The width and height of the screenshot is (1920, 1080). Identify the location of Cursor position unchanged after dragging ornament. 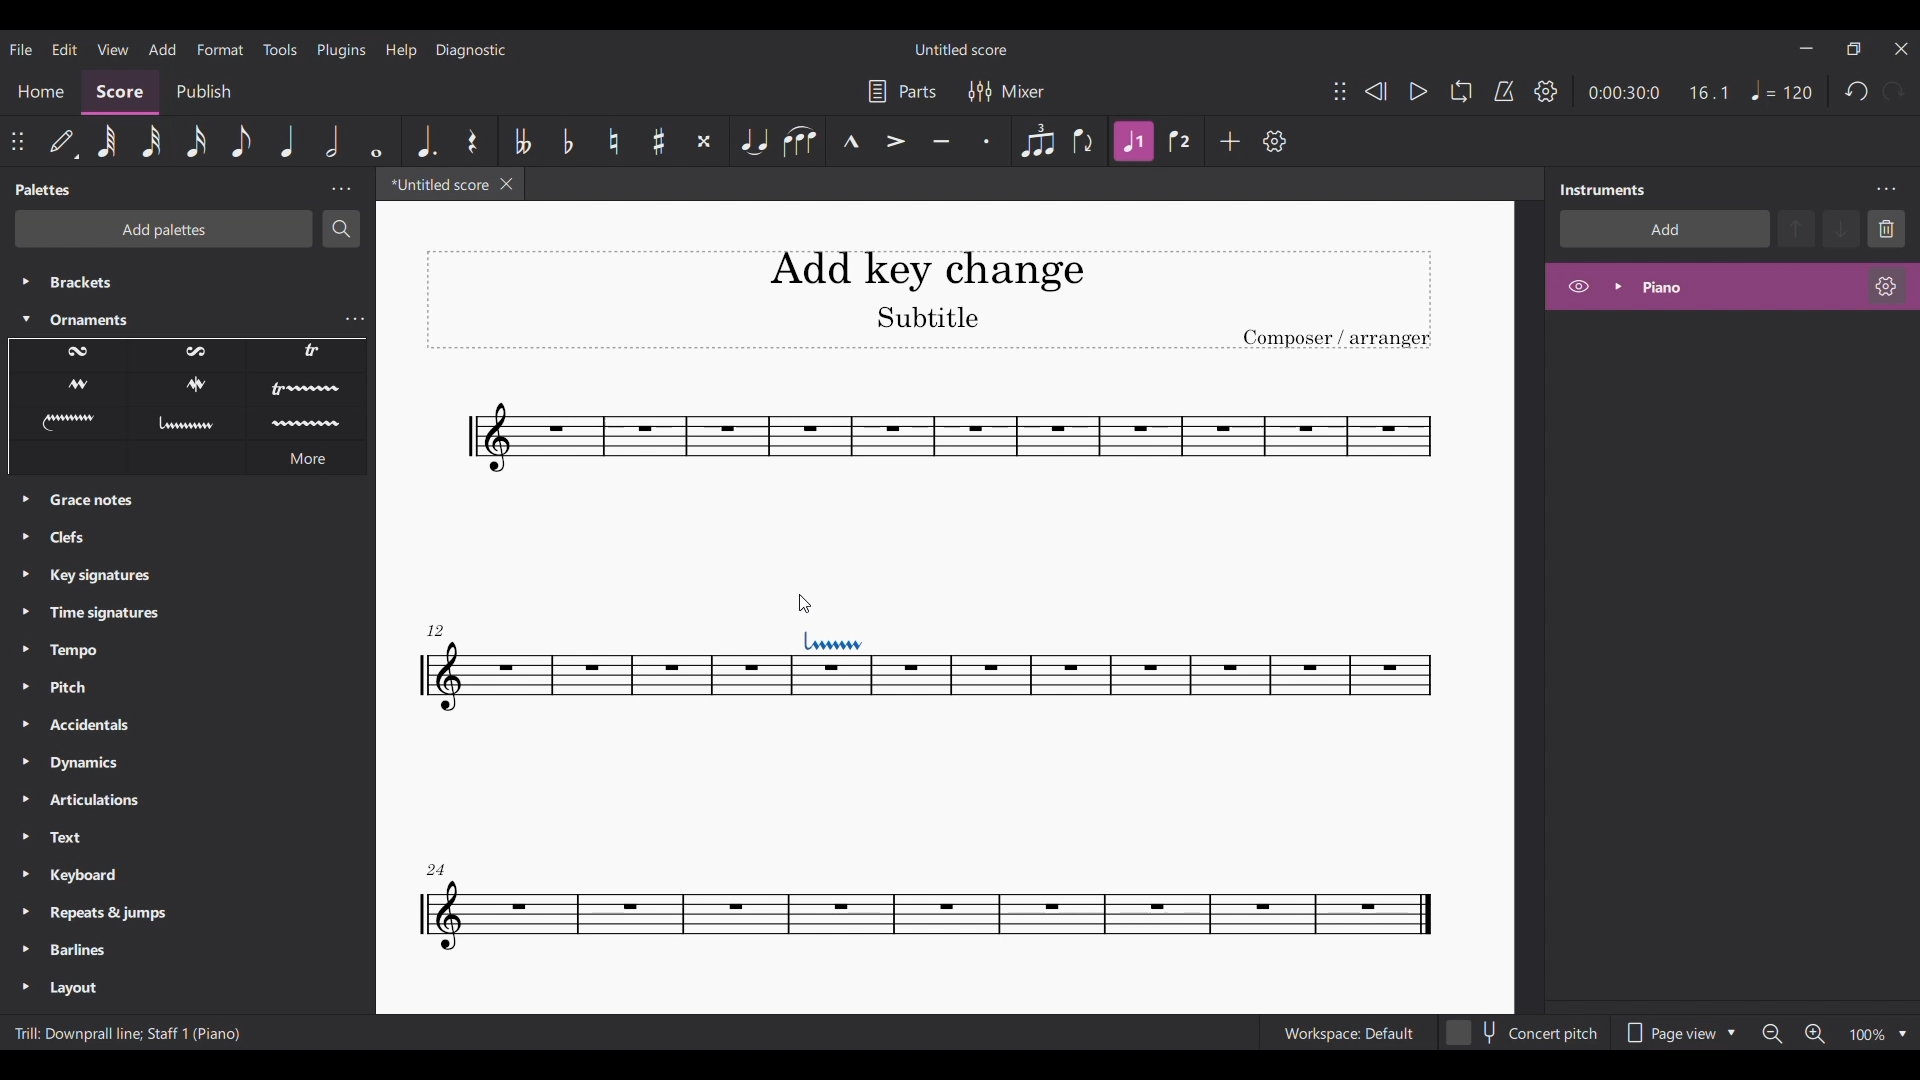
(805, 604).